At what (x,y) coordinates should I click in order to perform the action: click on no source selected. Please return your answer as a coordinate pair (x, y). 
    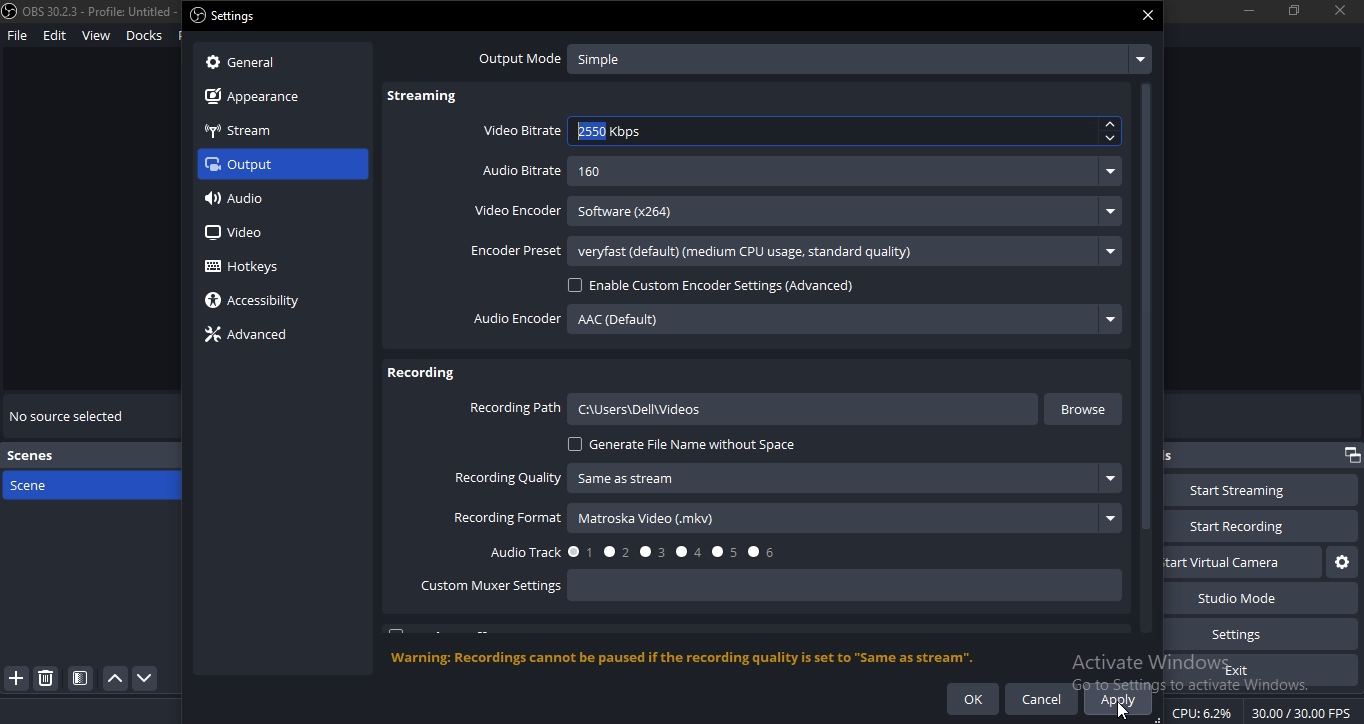
    Looking at the image, I should click on (71, 413).